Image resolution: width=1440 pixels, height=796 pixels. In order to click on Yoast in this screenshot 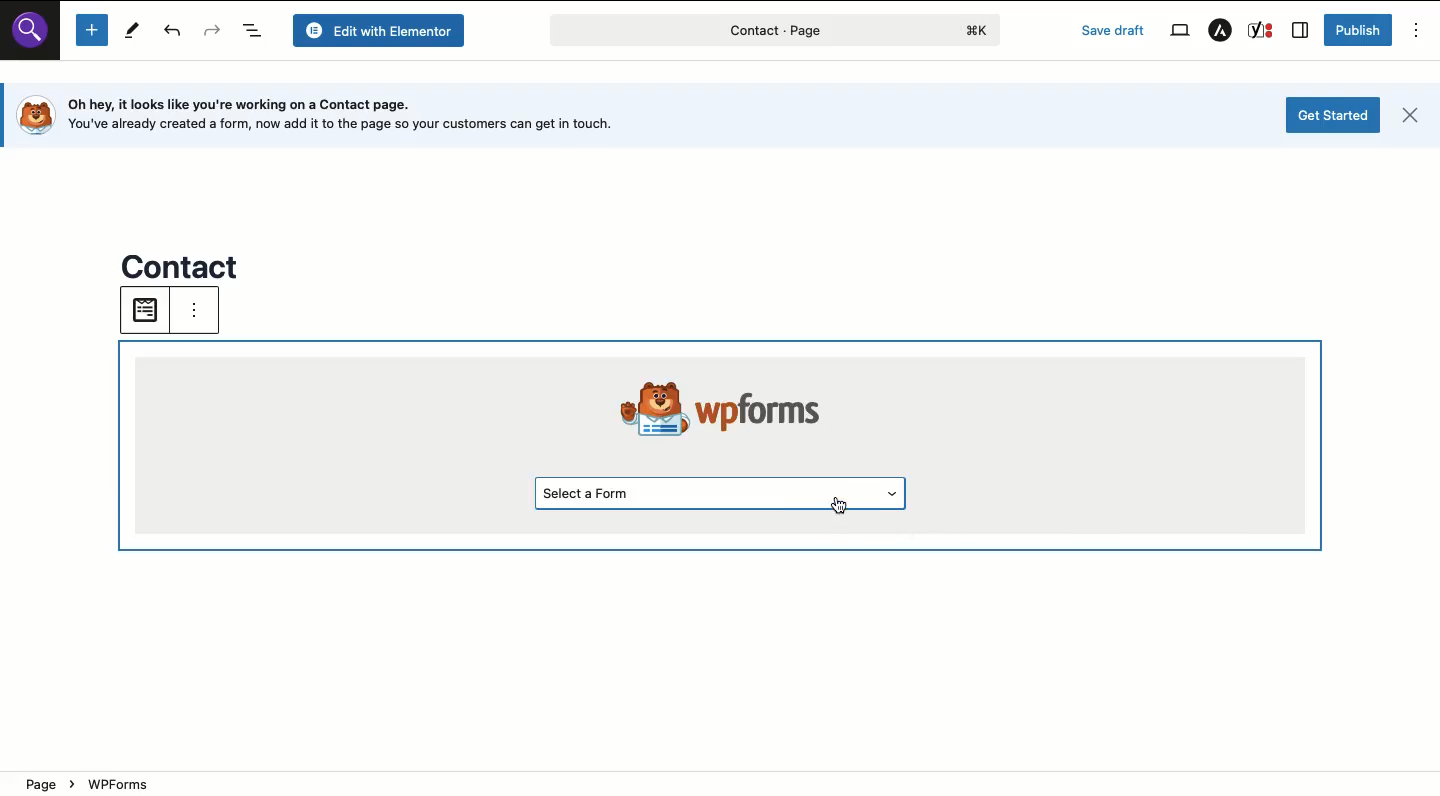, I will do `click(1261, 30)`.